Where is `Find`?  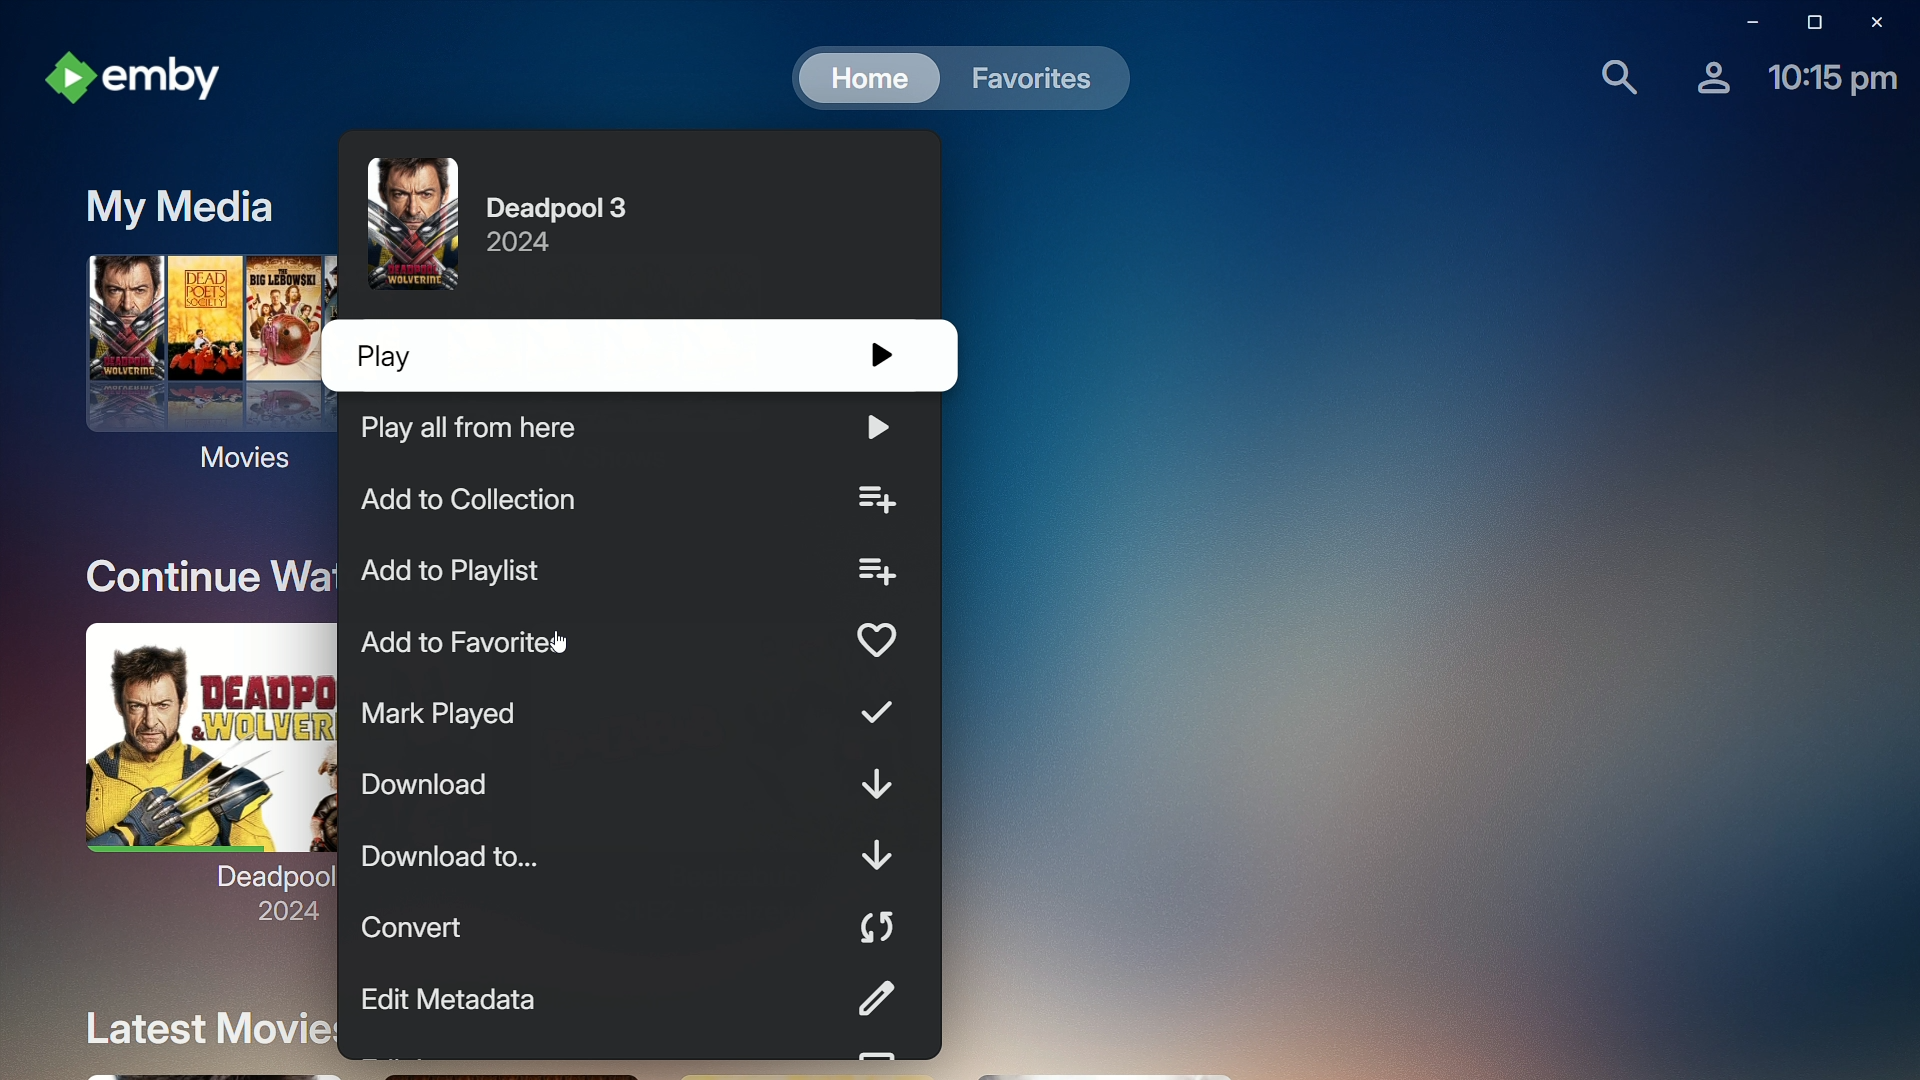
Find is located at coordinates (1612, 80).